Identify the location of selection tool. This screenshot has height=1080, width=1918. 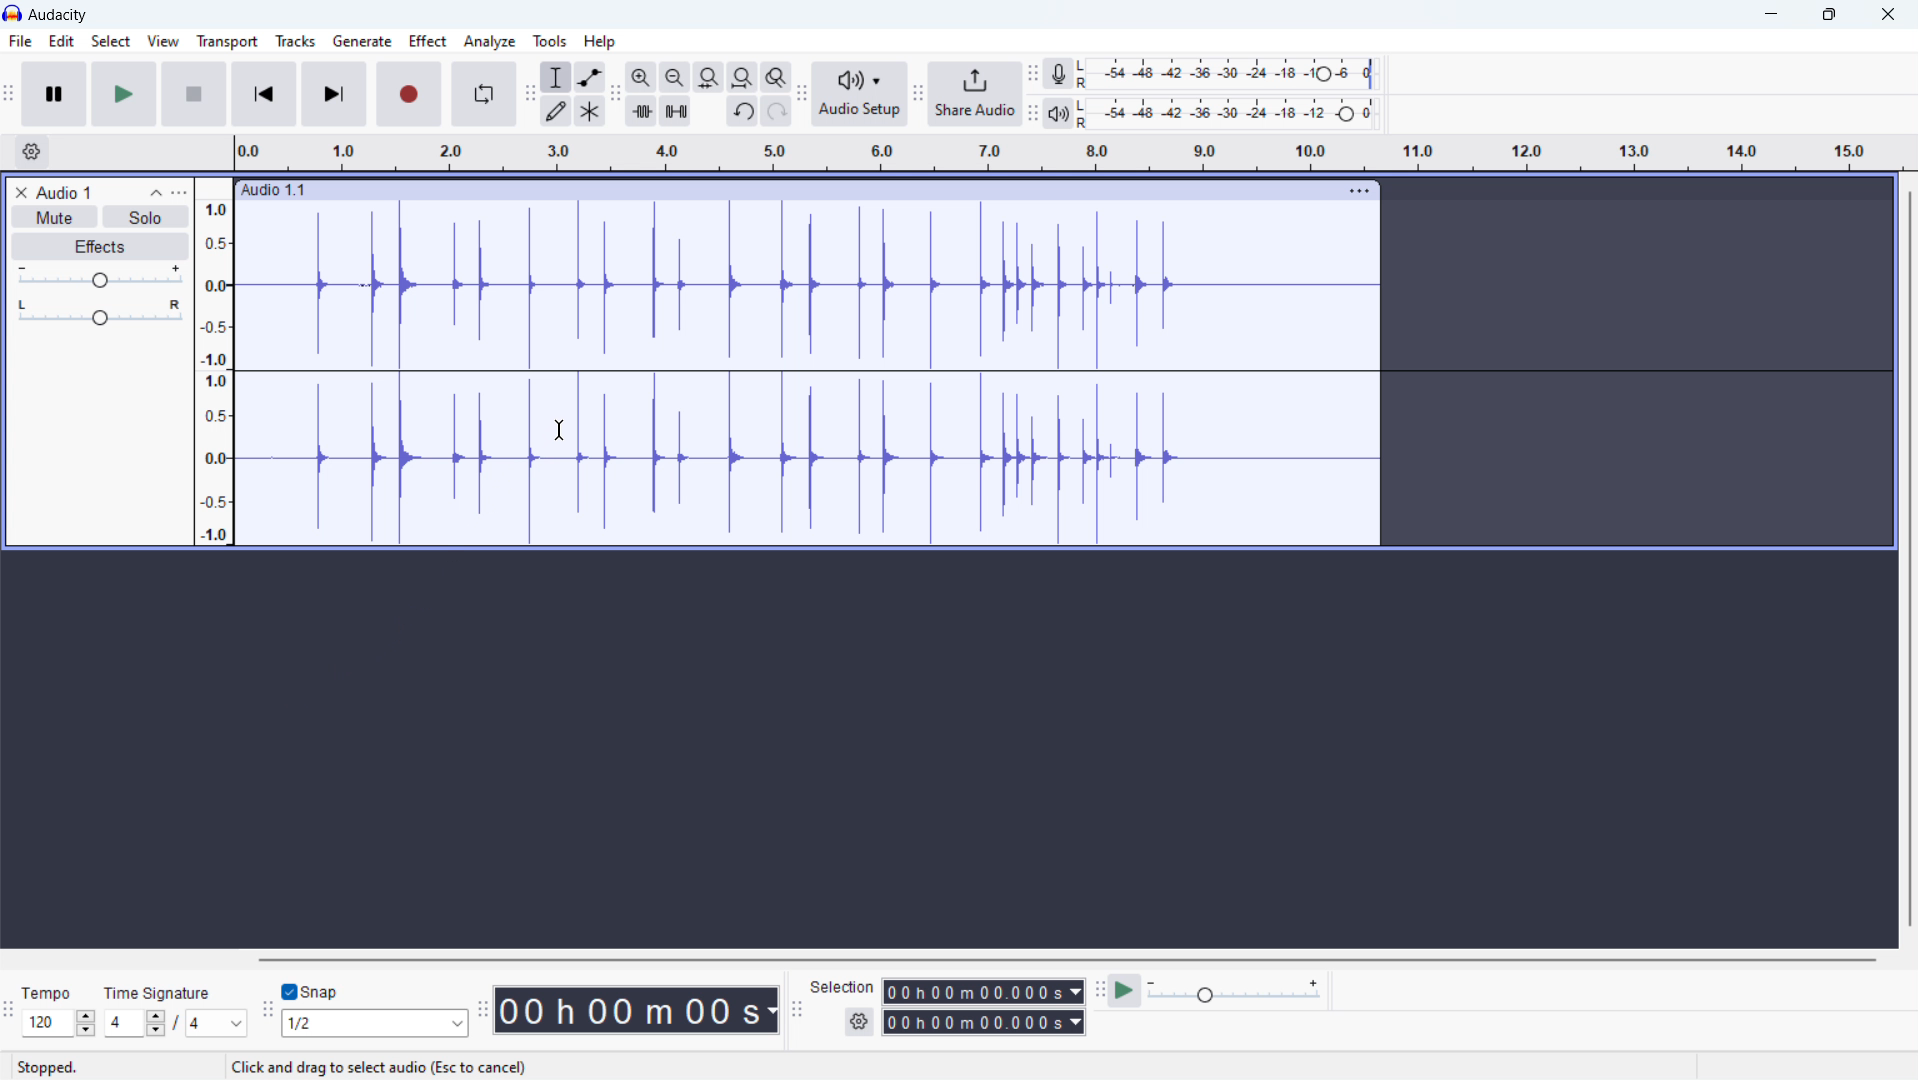
(556, 77).